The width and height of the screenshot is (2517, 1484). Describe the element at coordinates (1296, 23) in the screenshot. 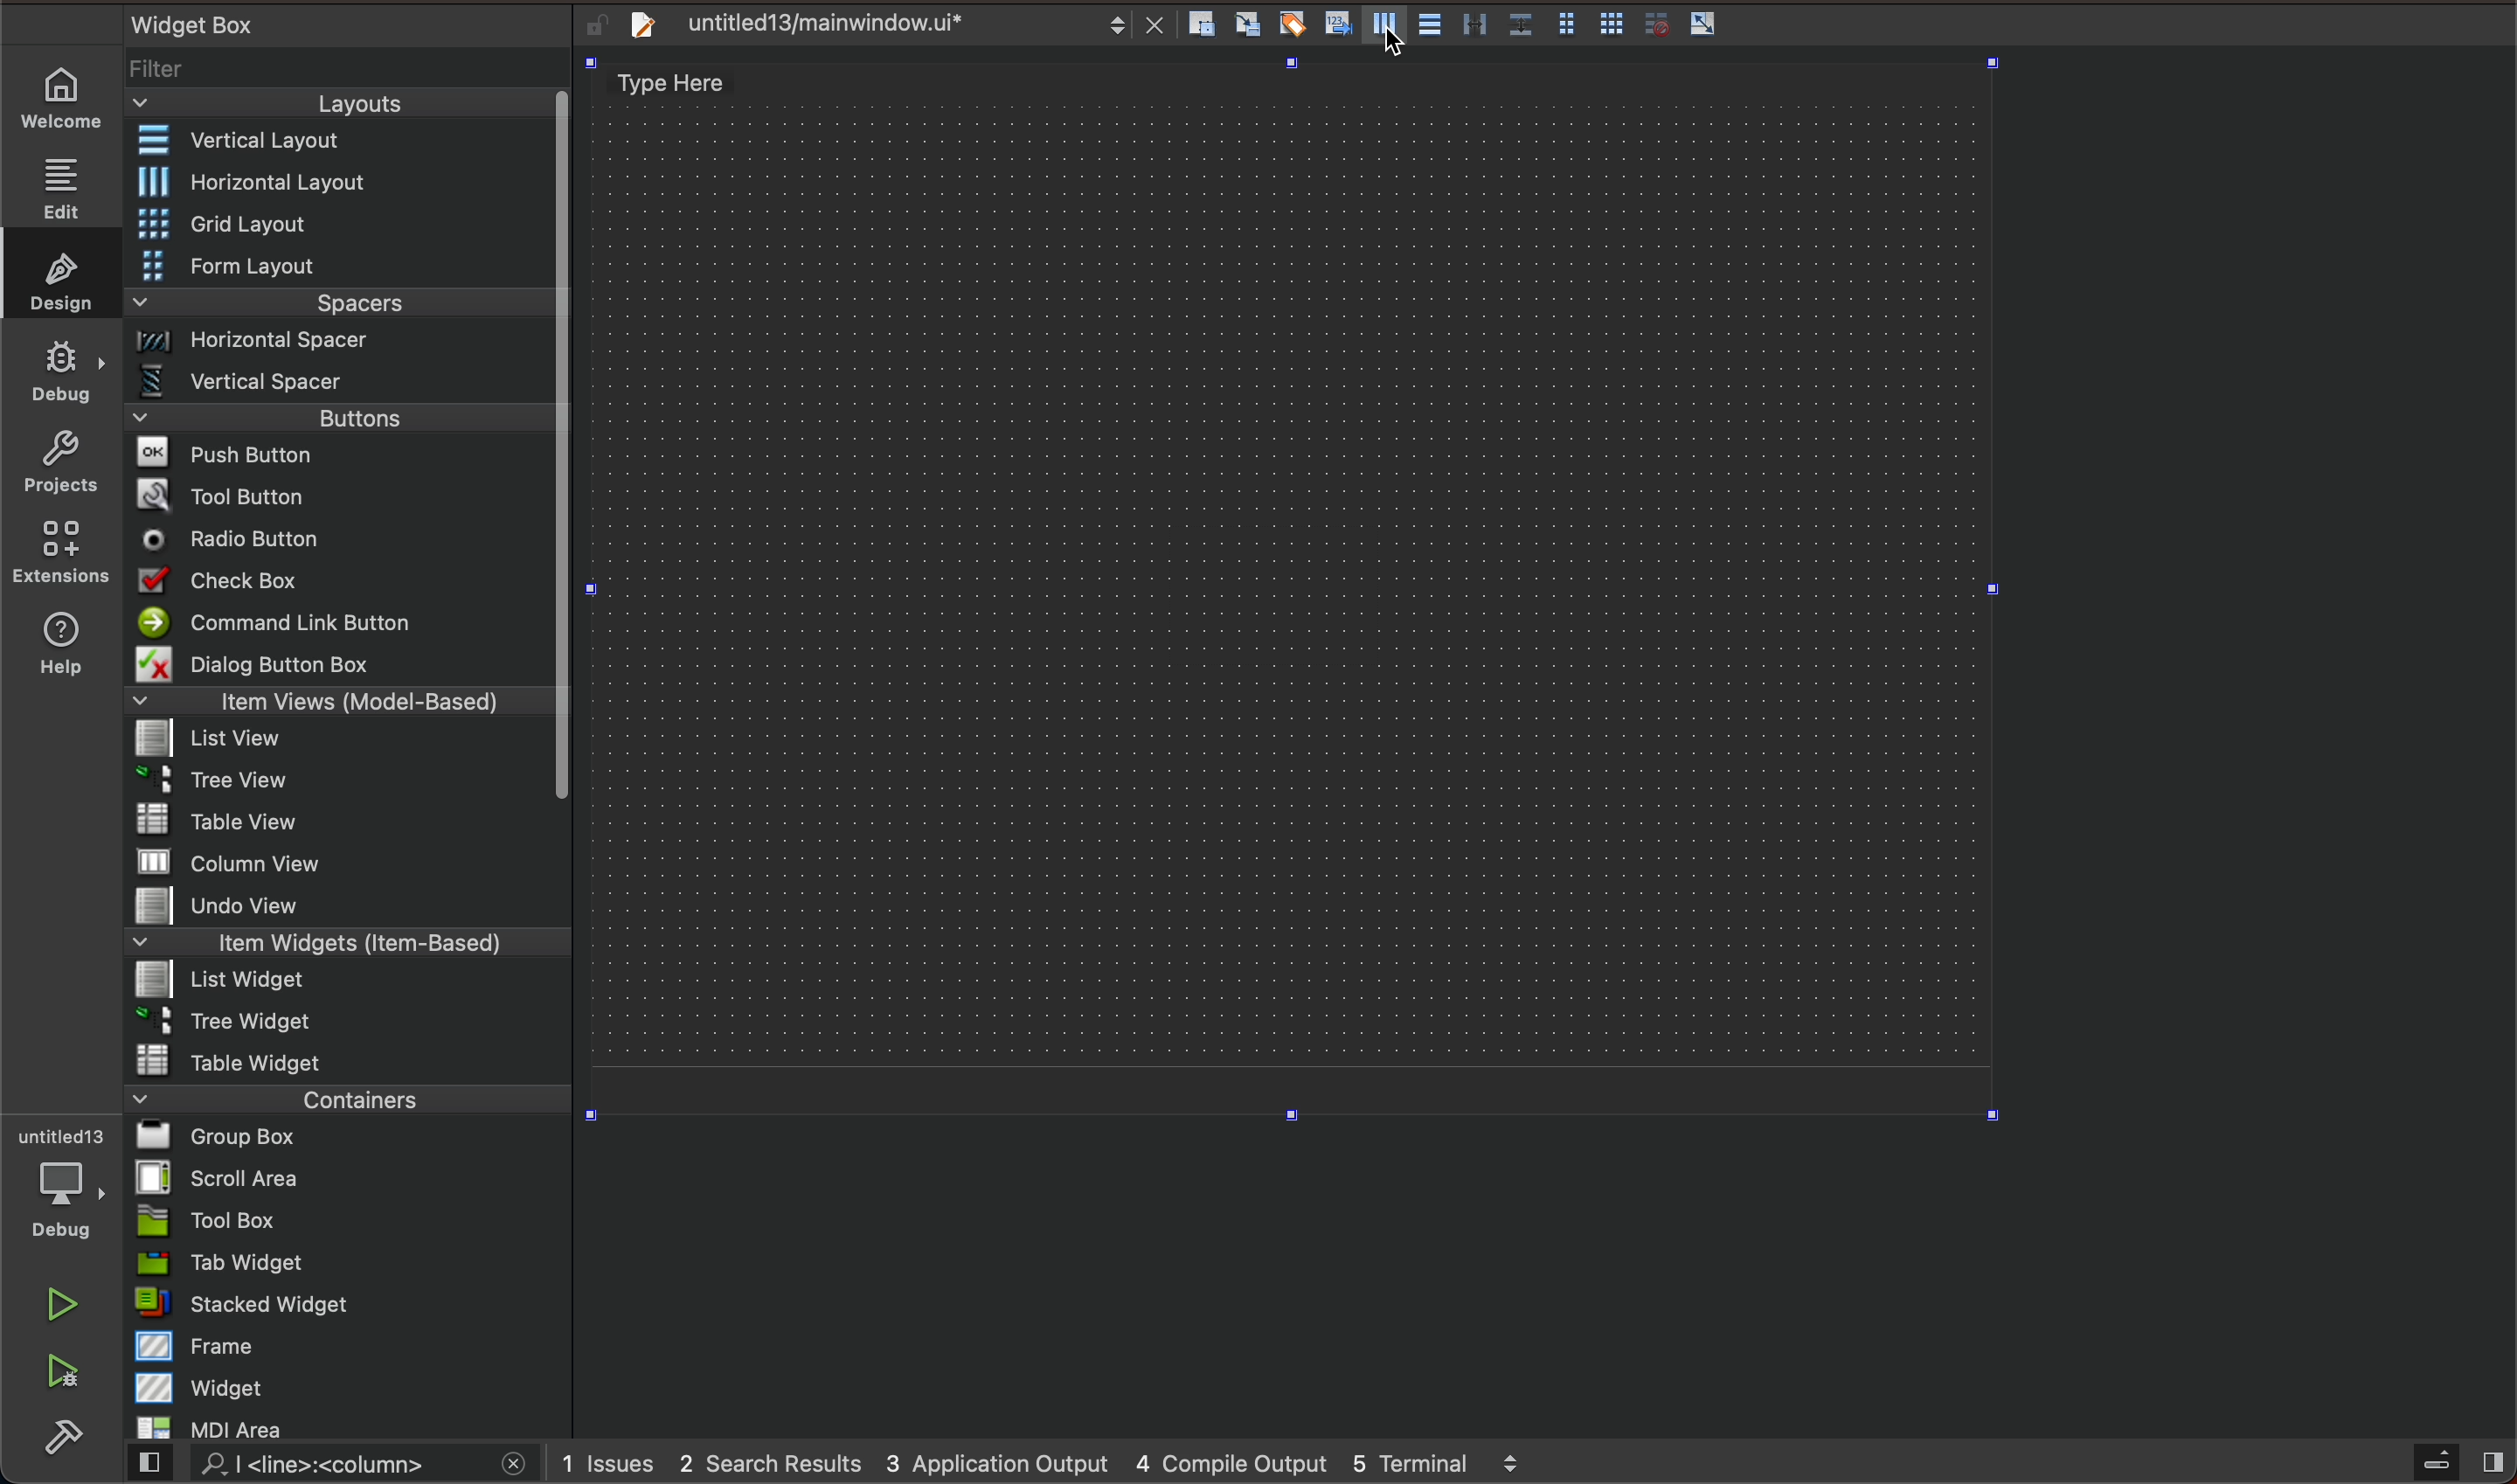

I see `edit buddies` at that location.